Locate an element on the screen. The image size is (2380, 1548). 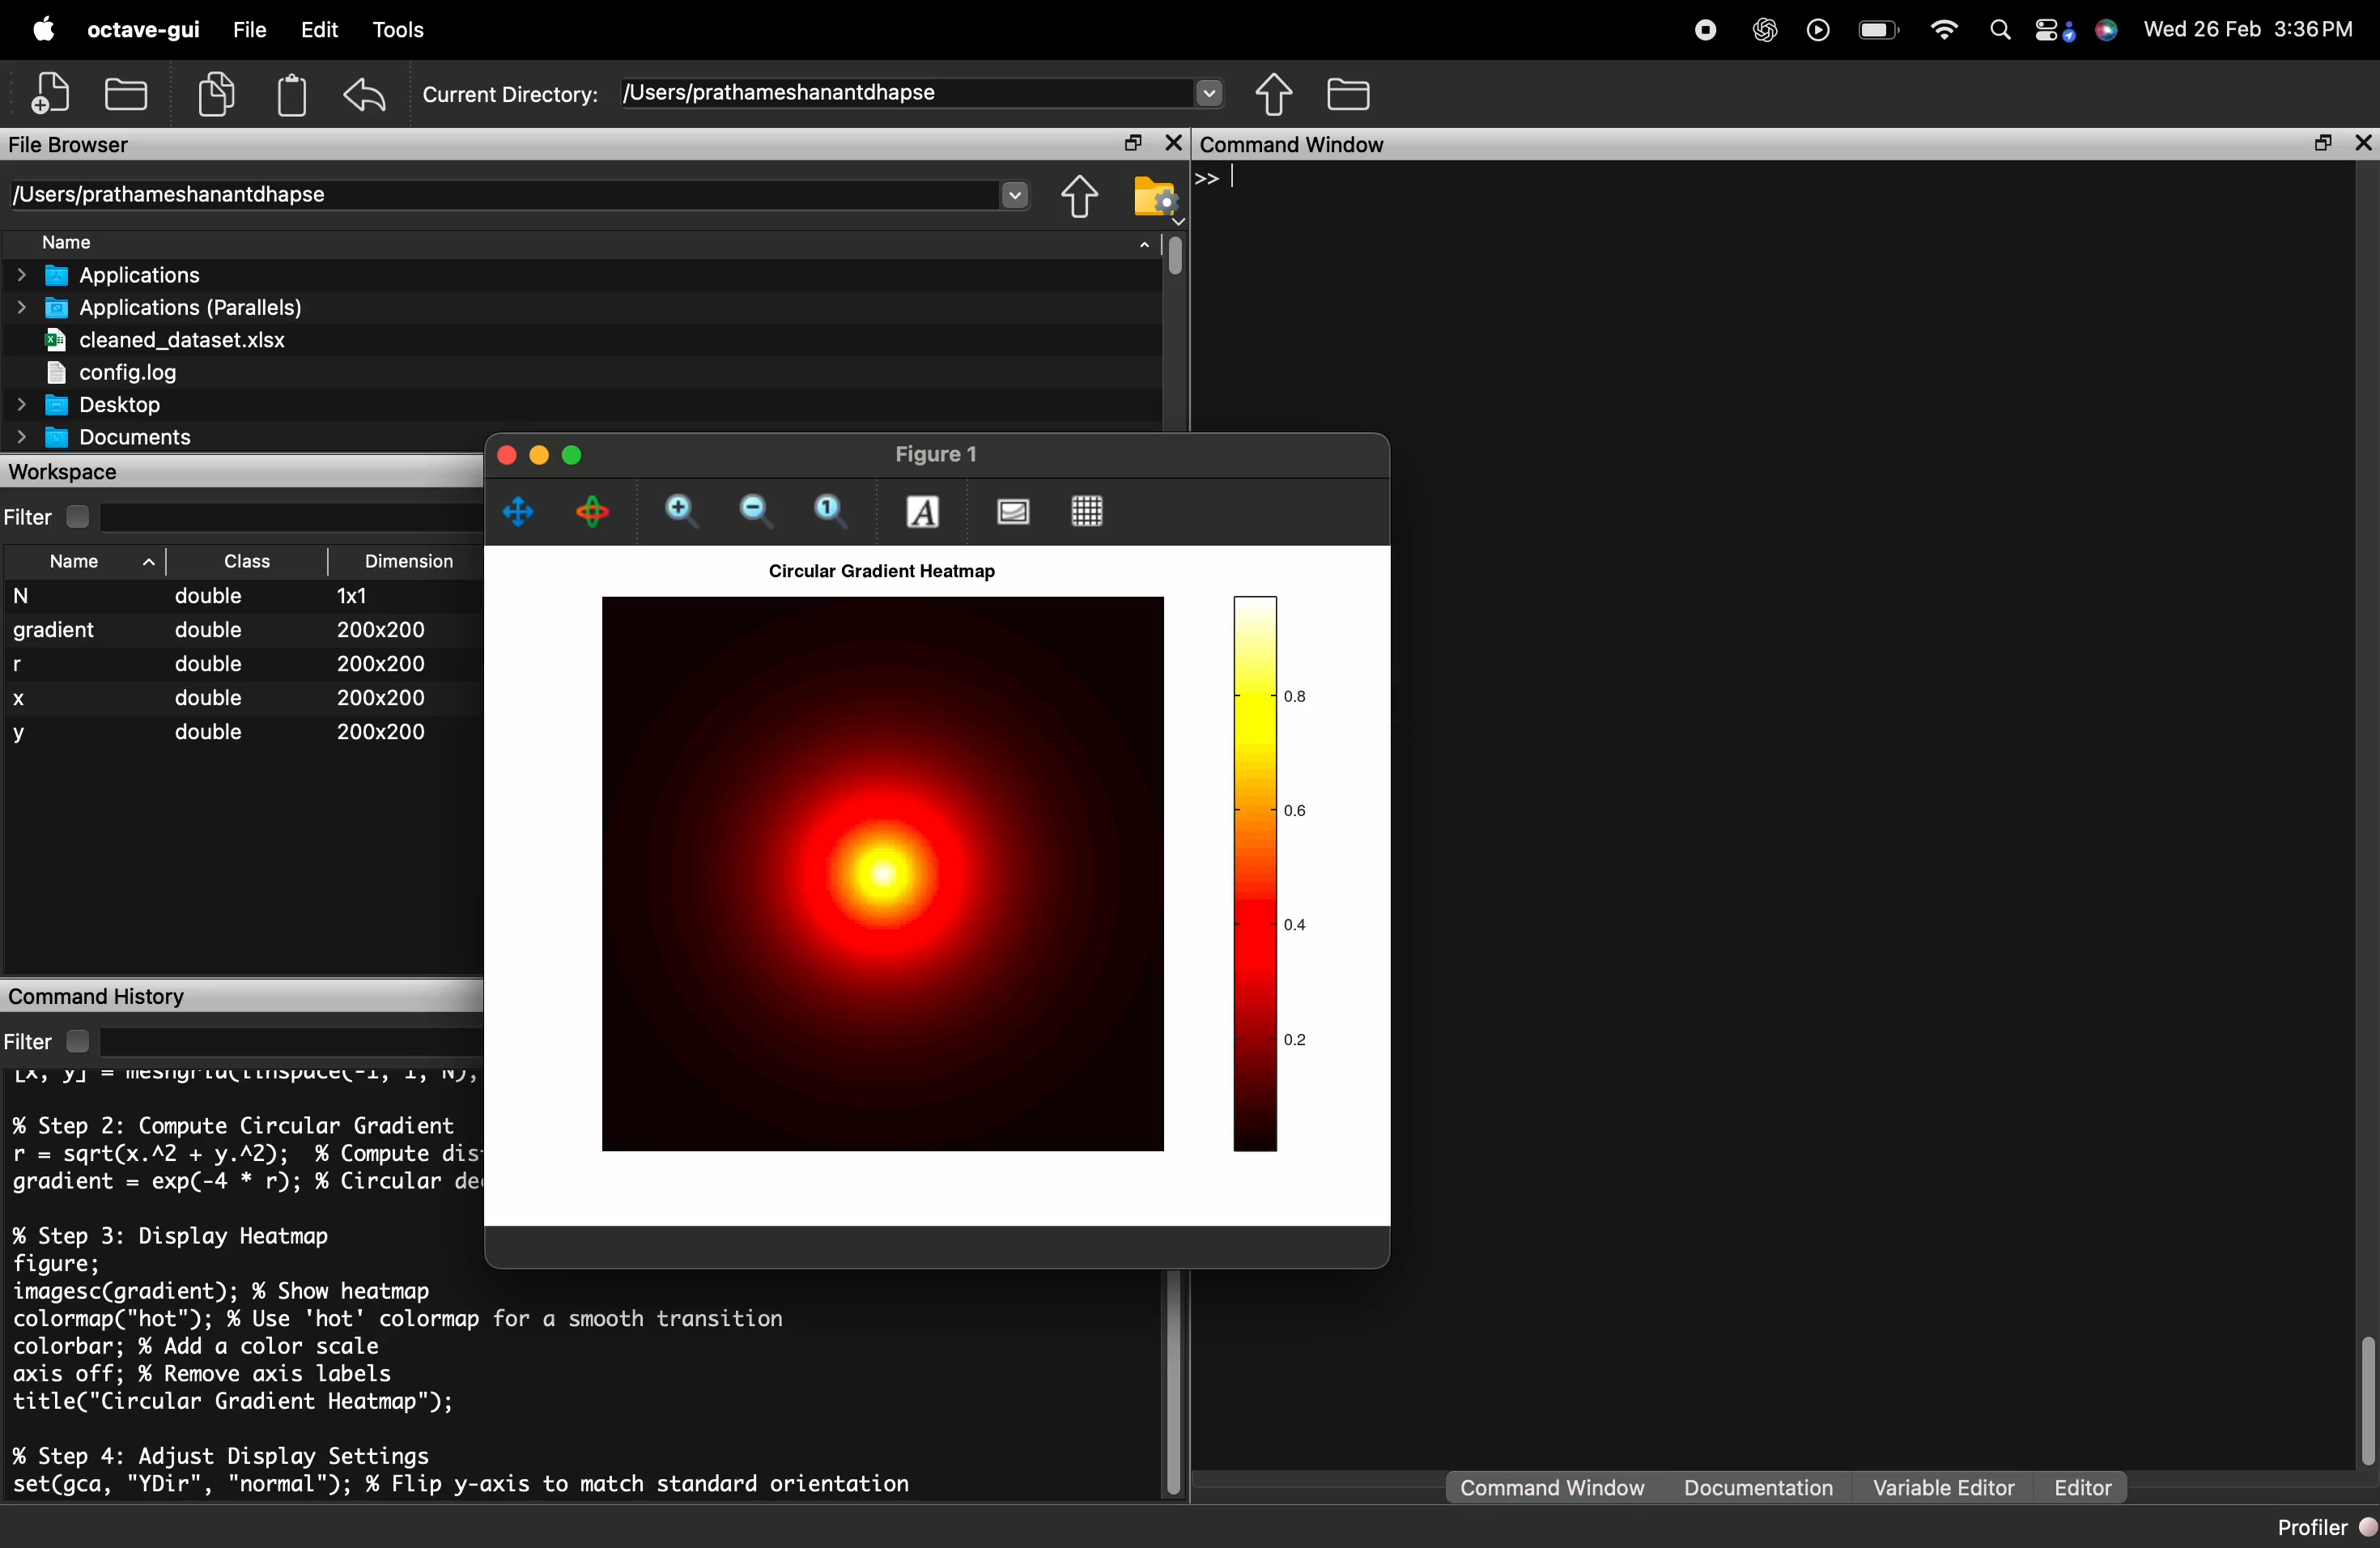
Variable Editor is located at coordinates (1940, 1488).